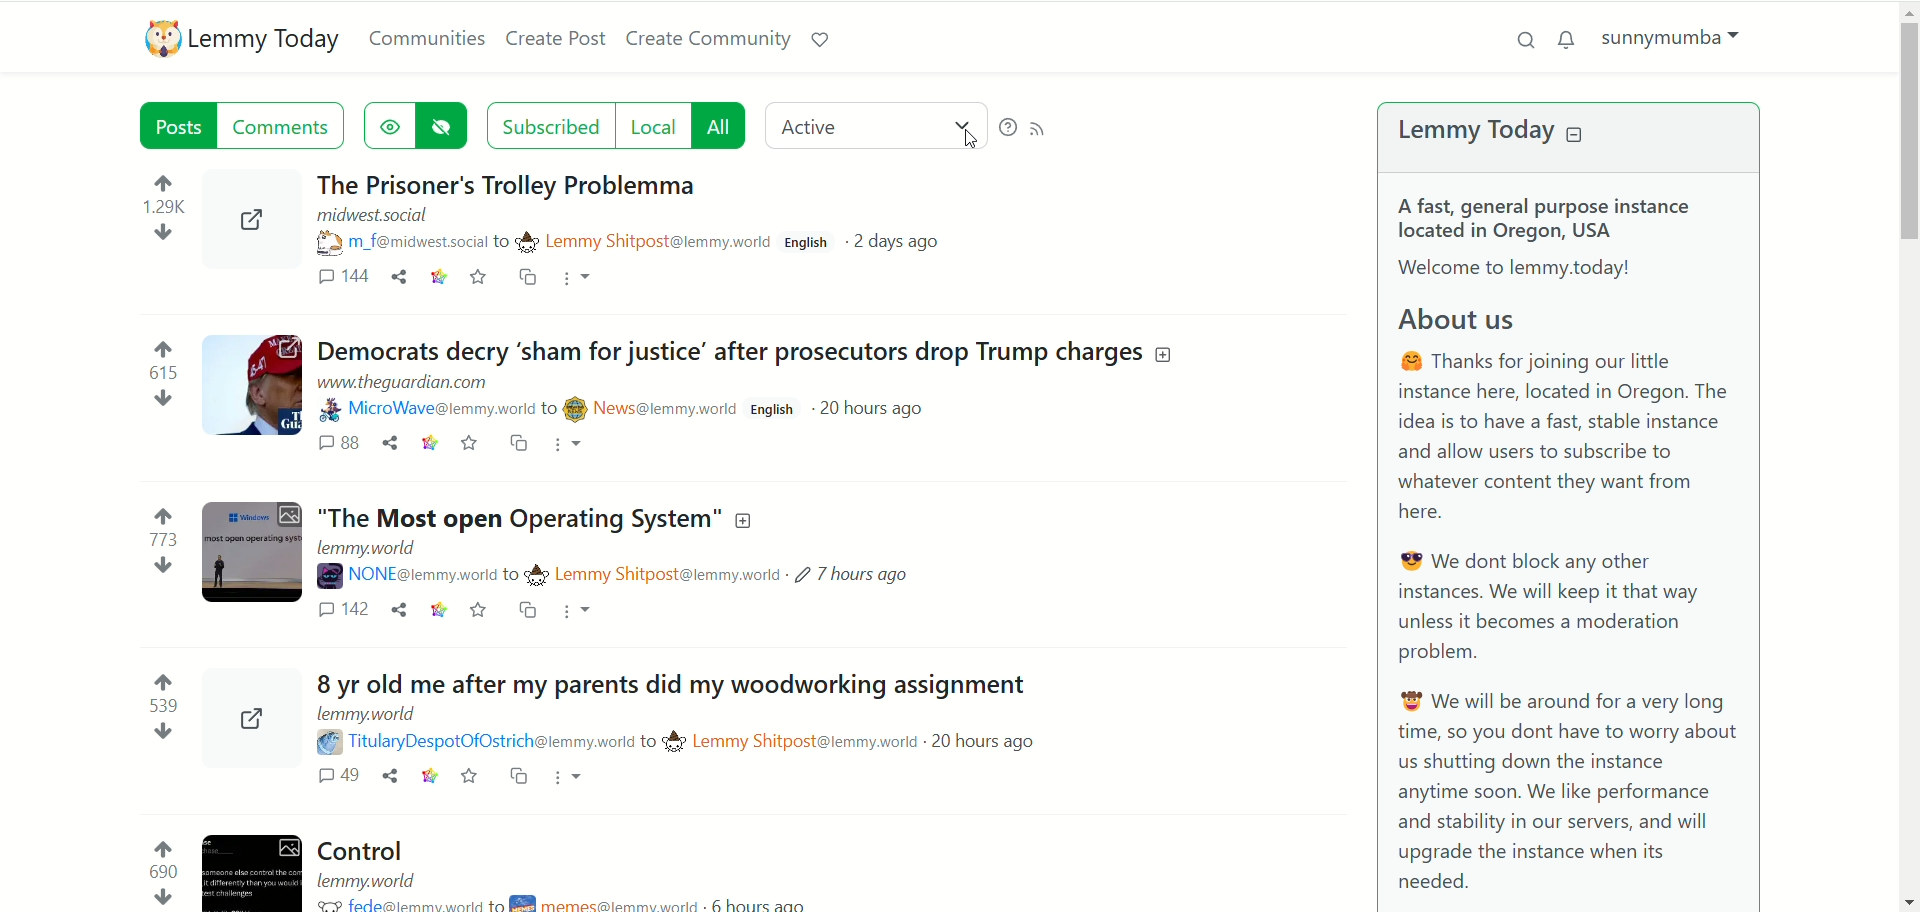  What do you see at coordinates (437, 613) in the screenshot?
I see `link` at bounding box center [437, 613].